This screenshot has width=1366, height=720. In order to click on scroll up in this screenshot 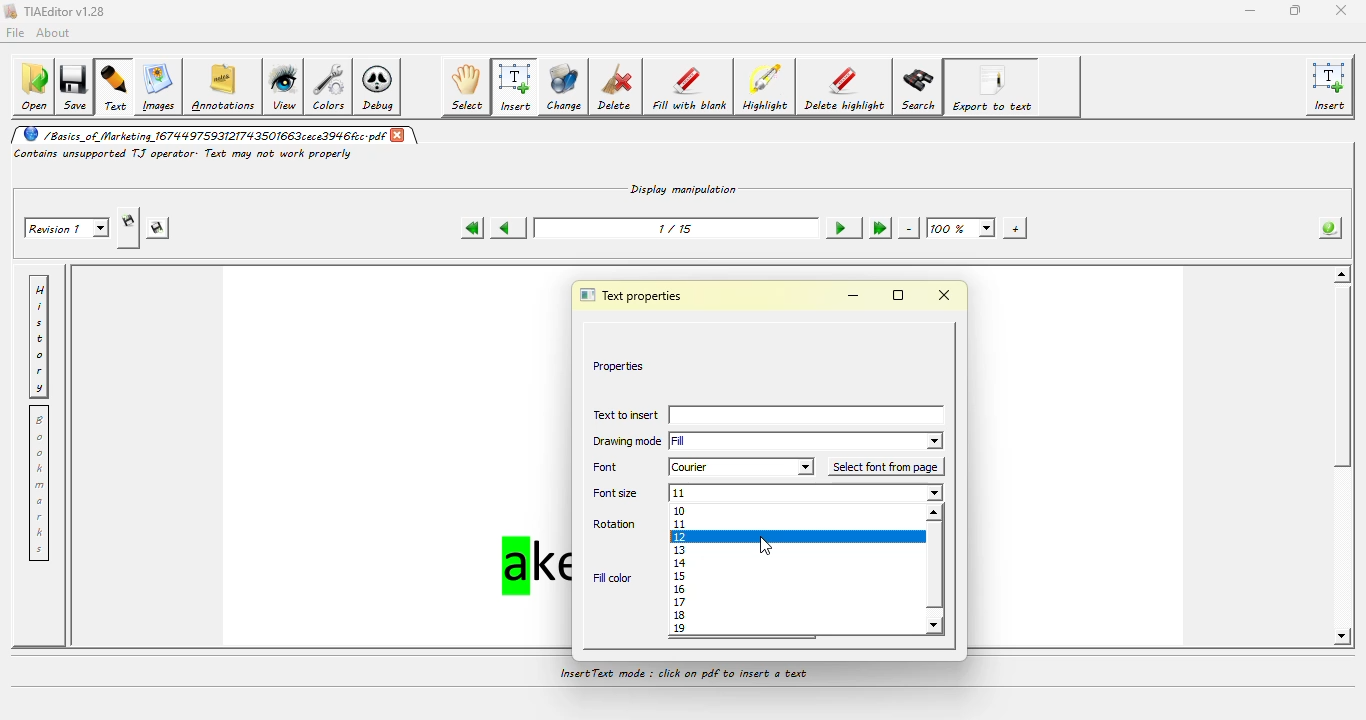, I will do `click(1340, 274)`.